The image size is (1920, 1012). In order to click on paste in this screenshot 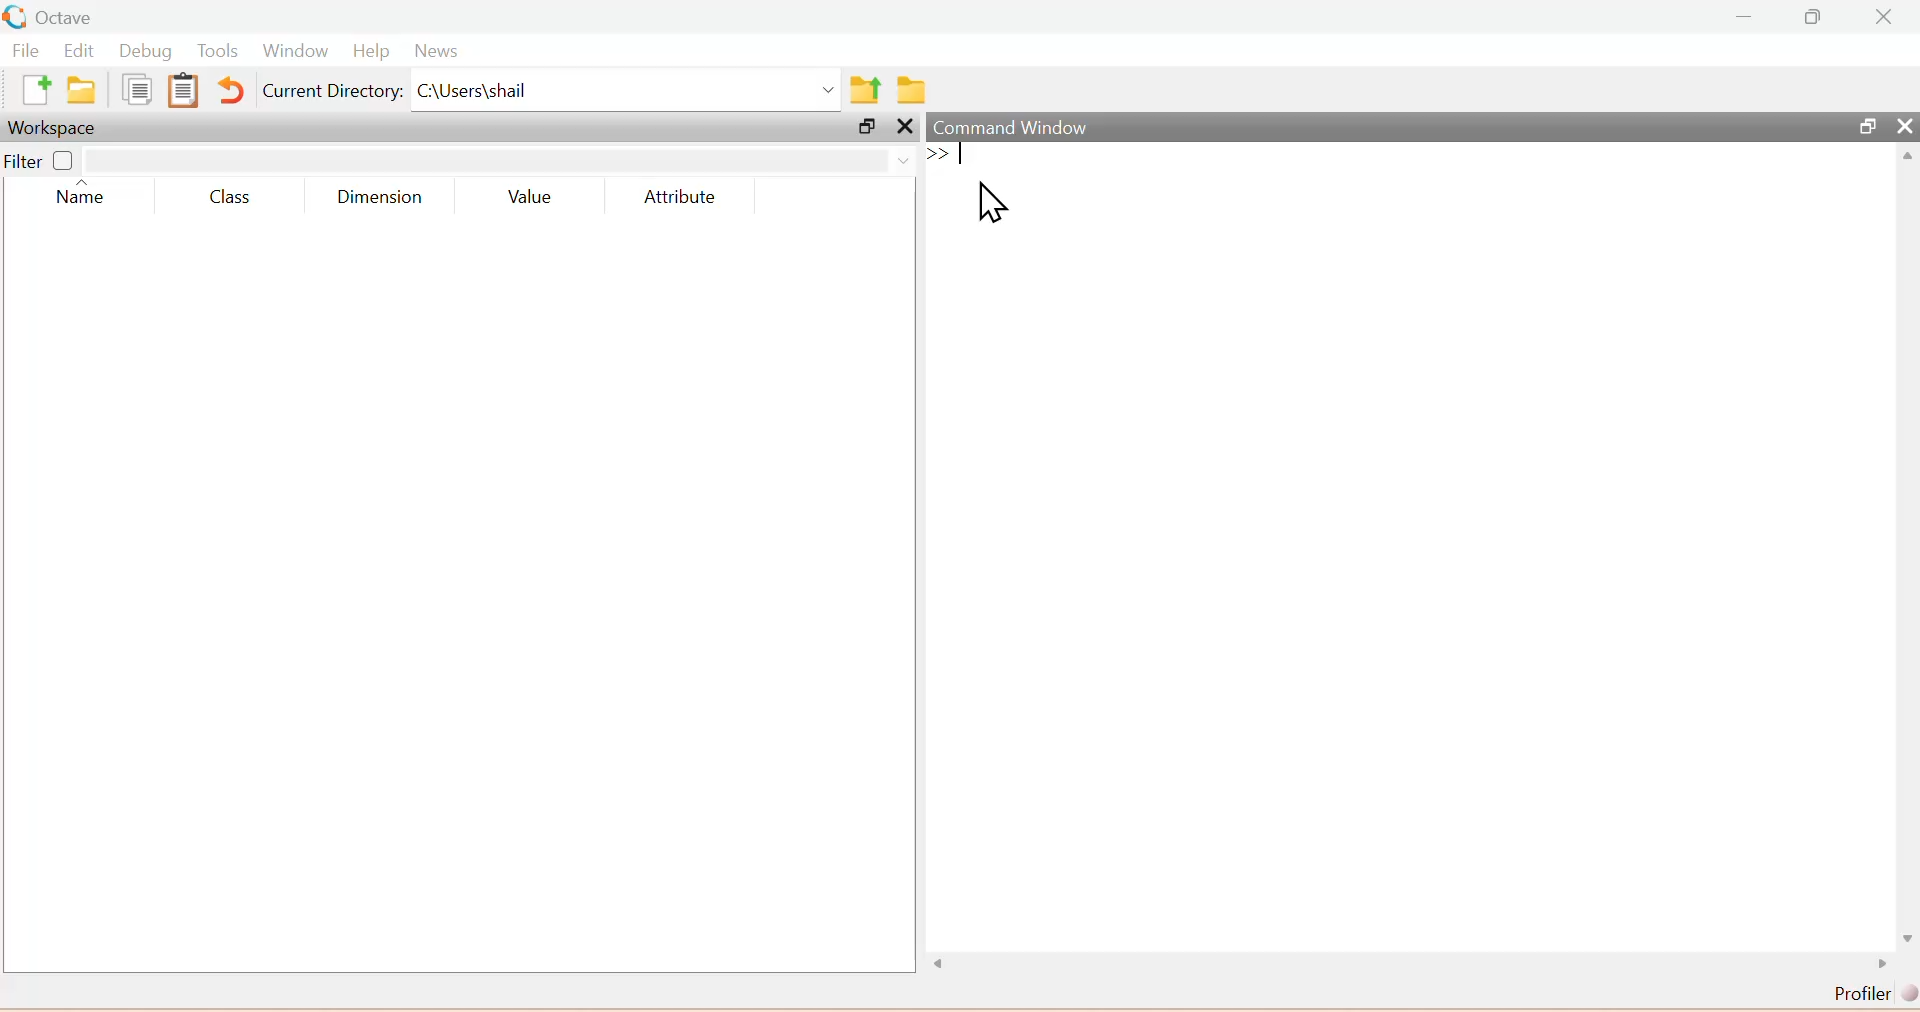, I will do `click(183, 90)`.